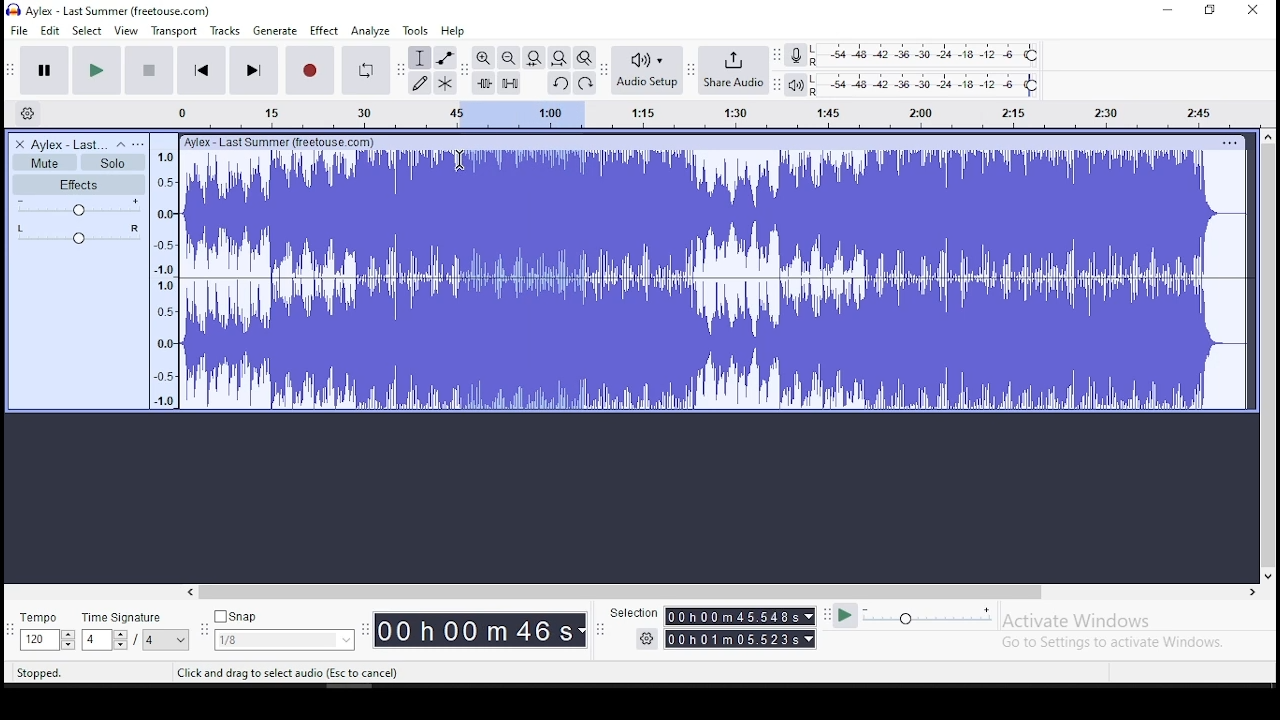  I want to click on snap, so click(287, 630).